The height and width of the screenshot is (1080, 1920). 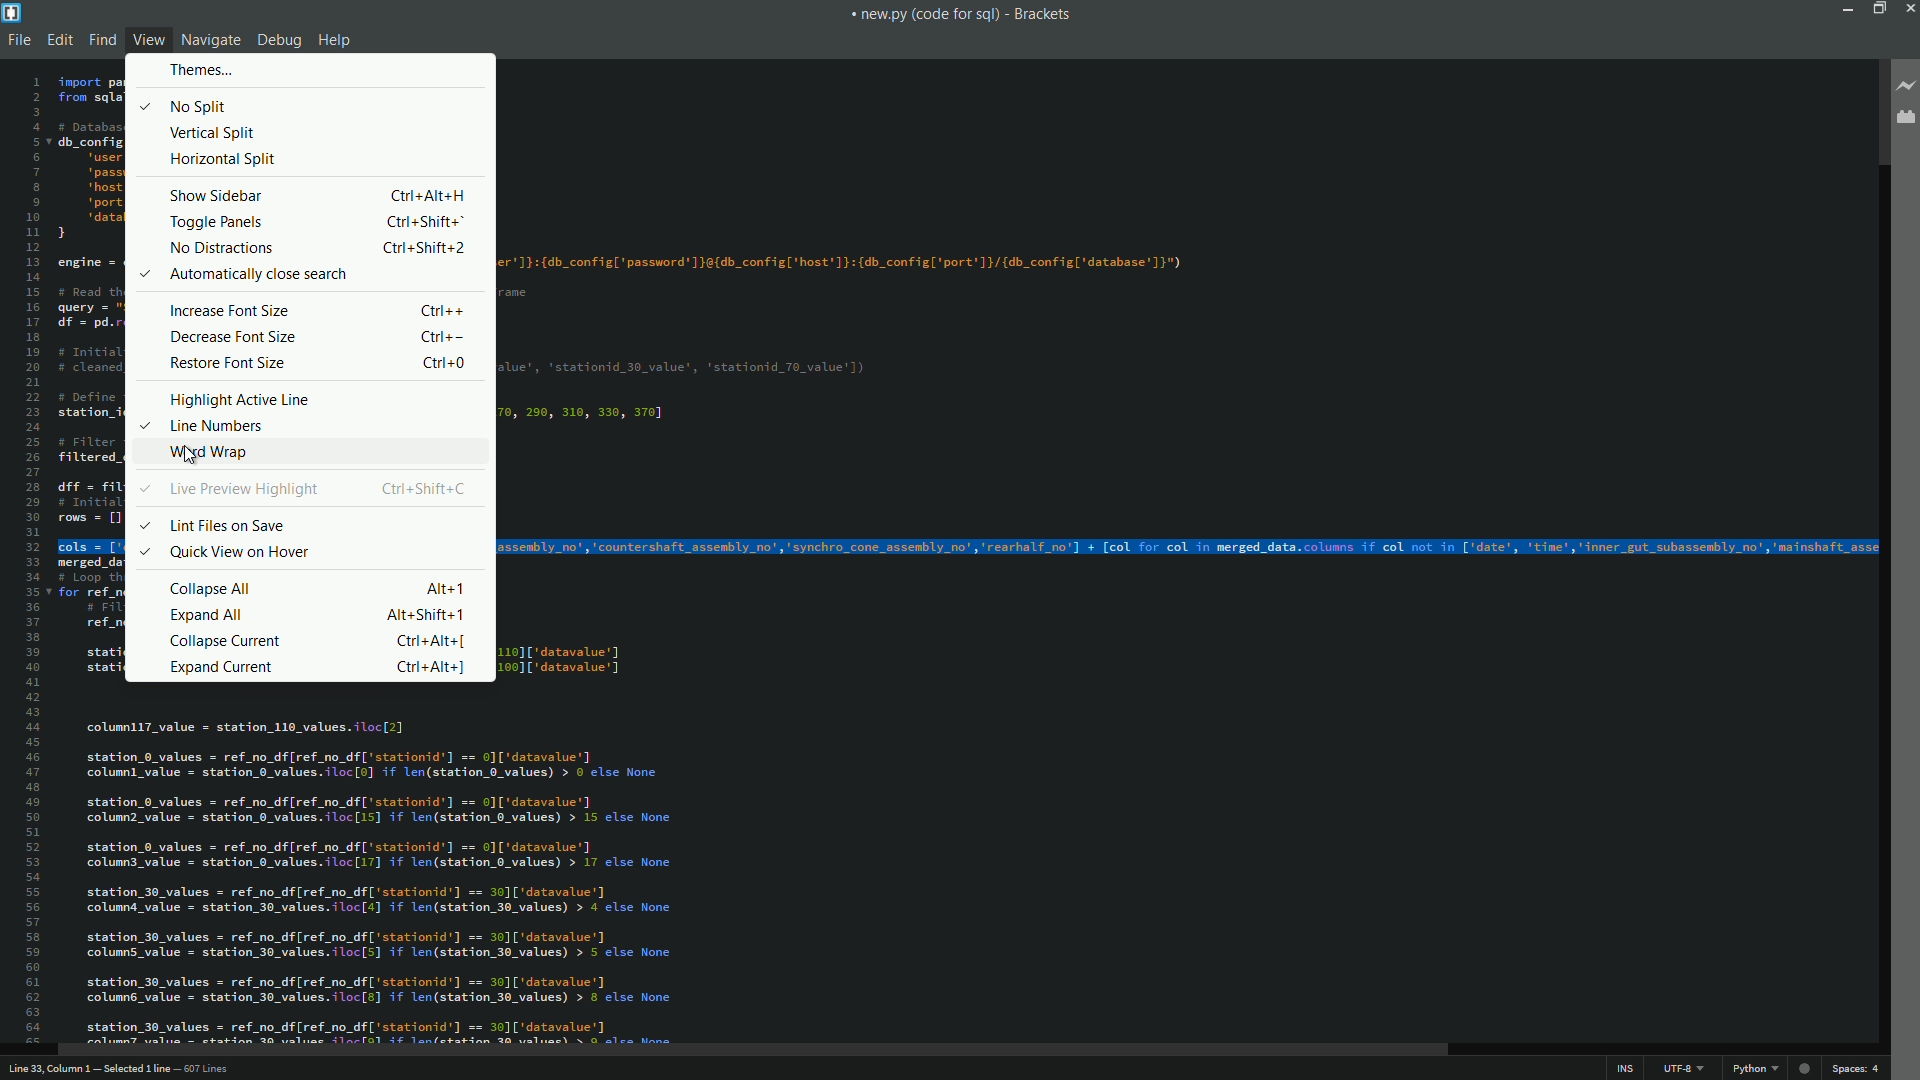 I want to click on keyboard shortcut, so click(x=425, y=487).